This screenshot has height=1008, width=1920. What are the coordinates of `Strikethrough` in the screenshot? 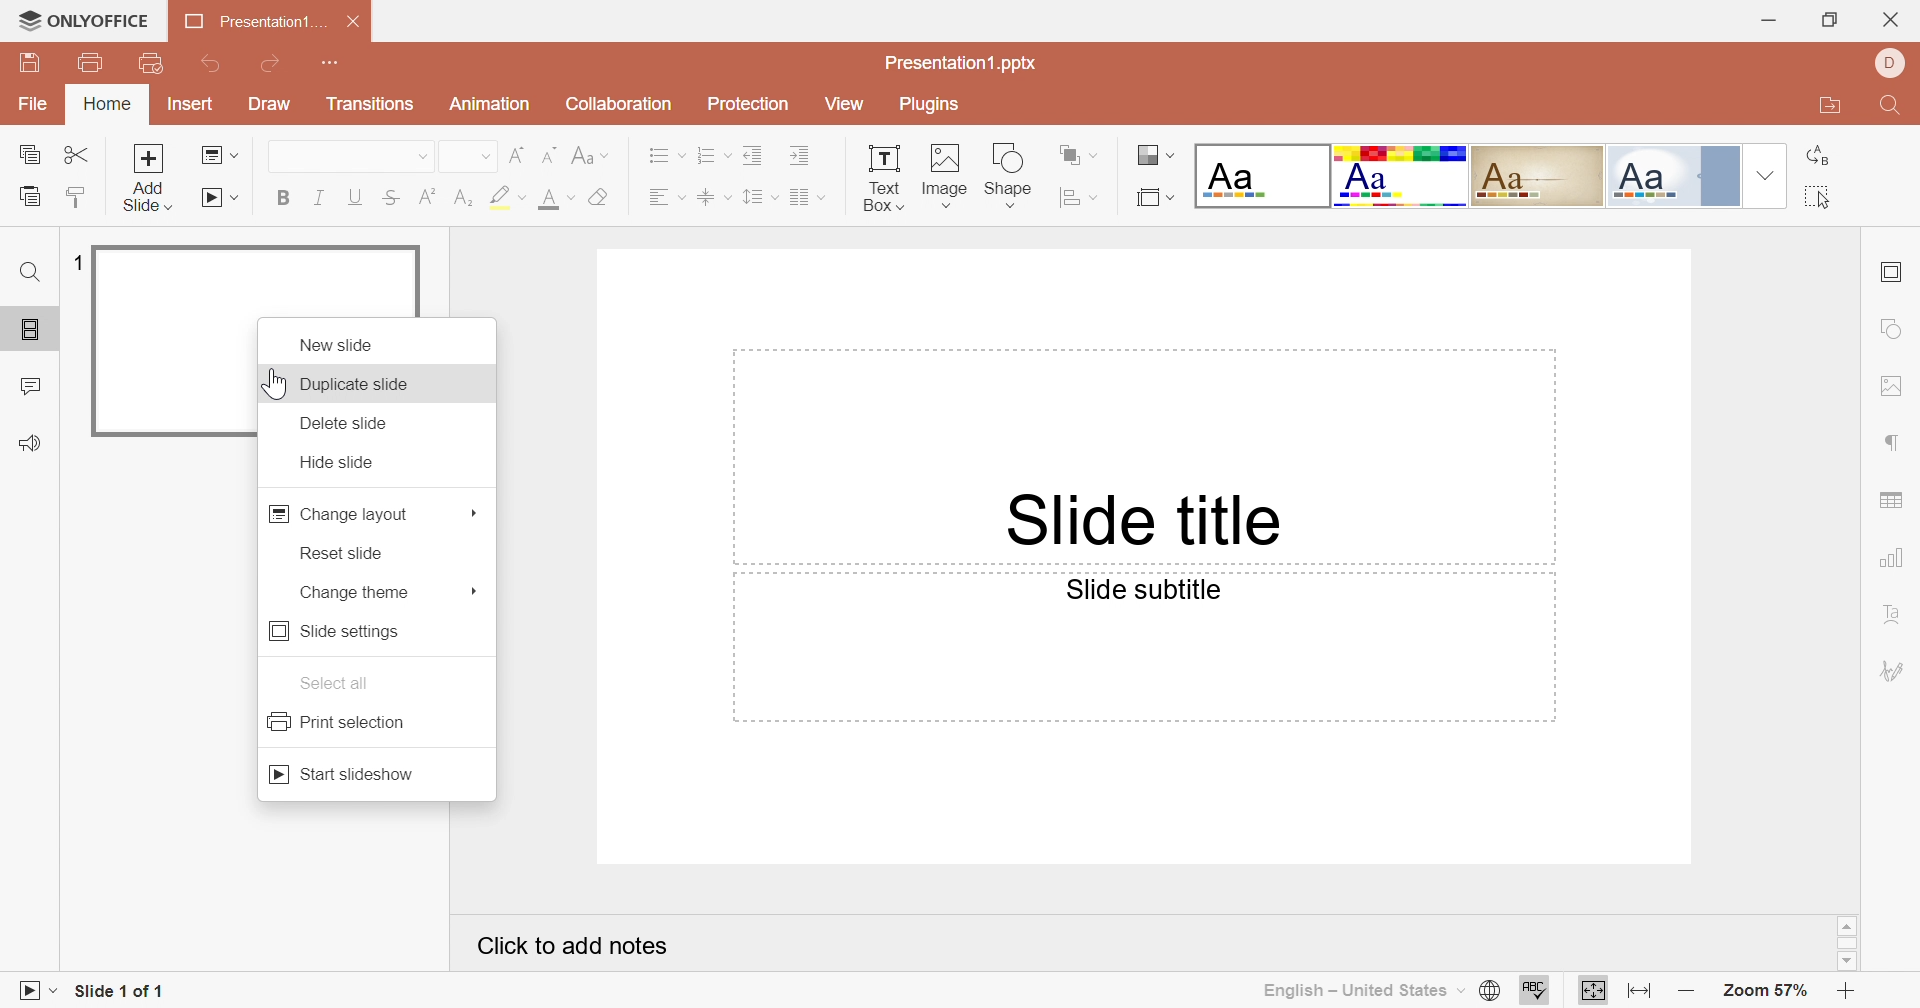 It's located at (388, 196).